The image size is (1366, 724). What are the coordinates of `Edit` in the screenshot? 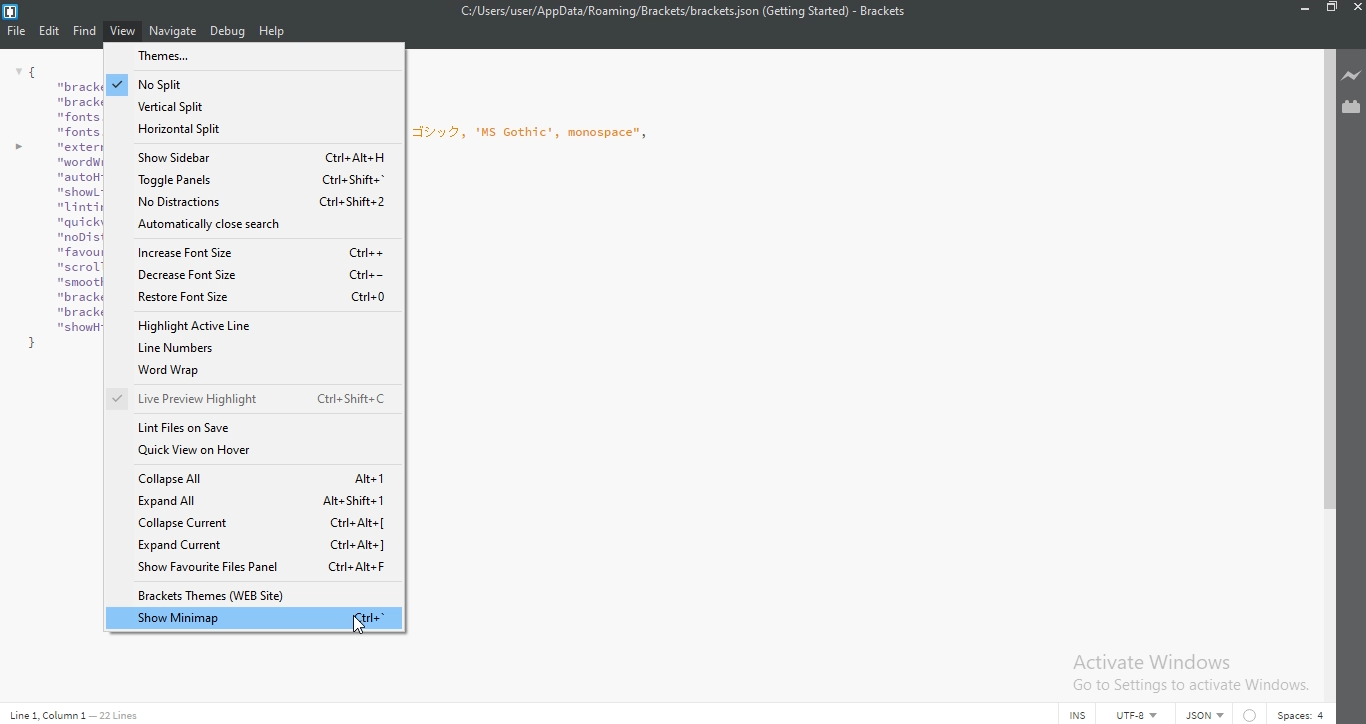 It's located at (52, 31).